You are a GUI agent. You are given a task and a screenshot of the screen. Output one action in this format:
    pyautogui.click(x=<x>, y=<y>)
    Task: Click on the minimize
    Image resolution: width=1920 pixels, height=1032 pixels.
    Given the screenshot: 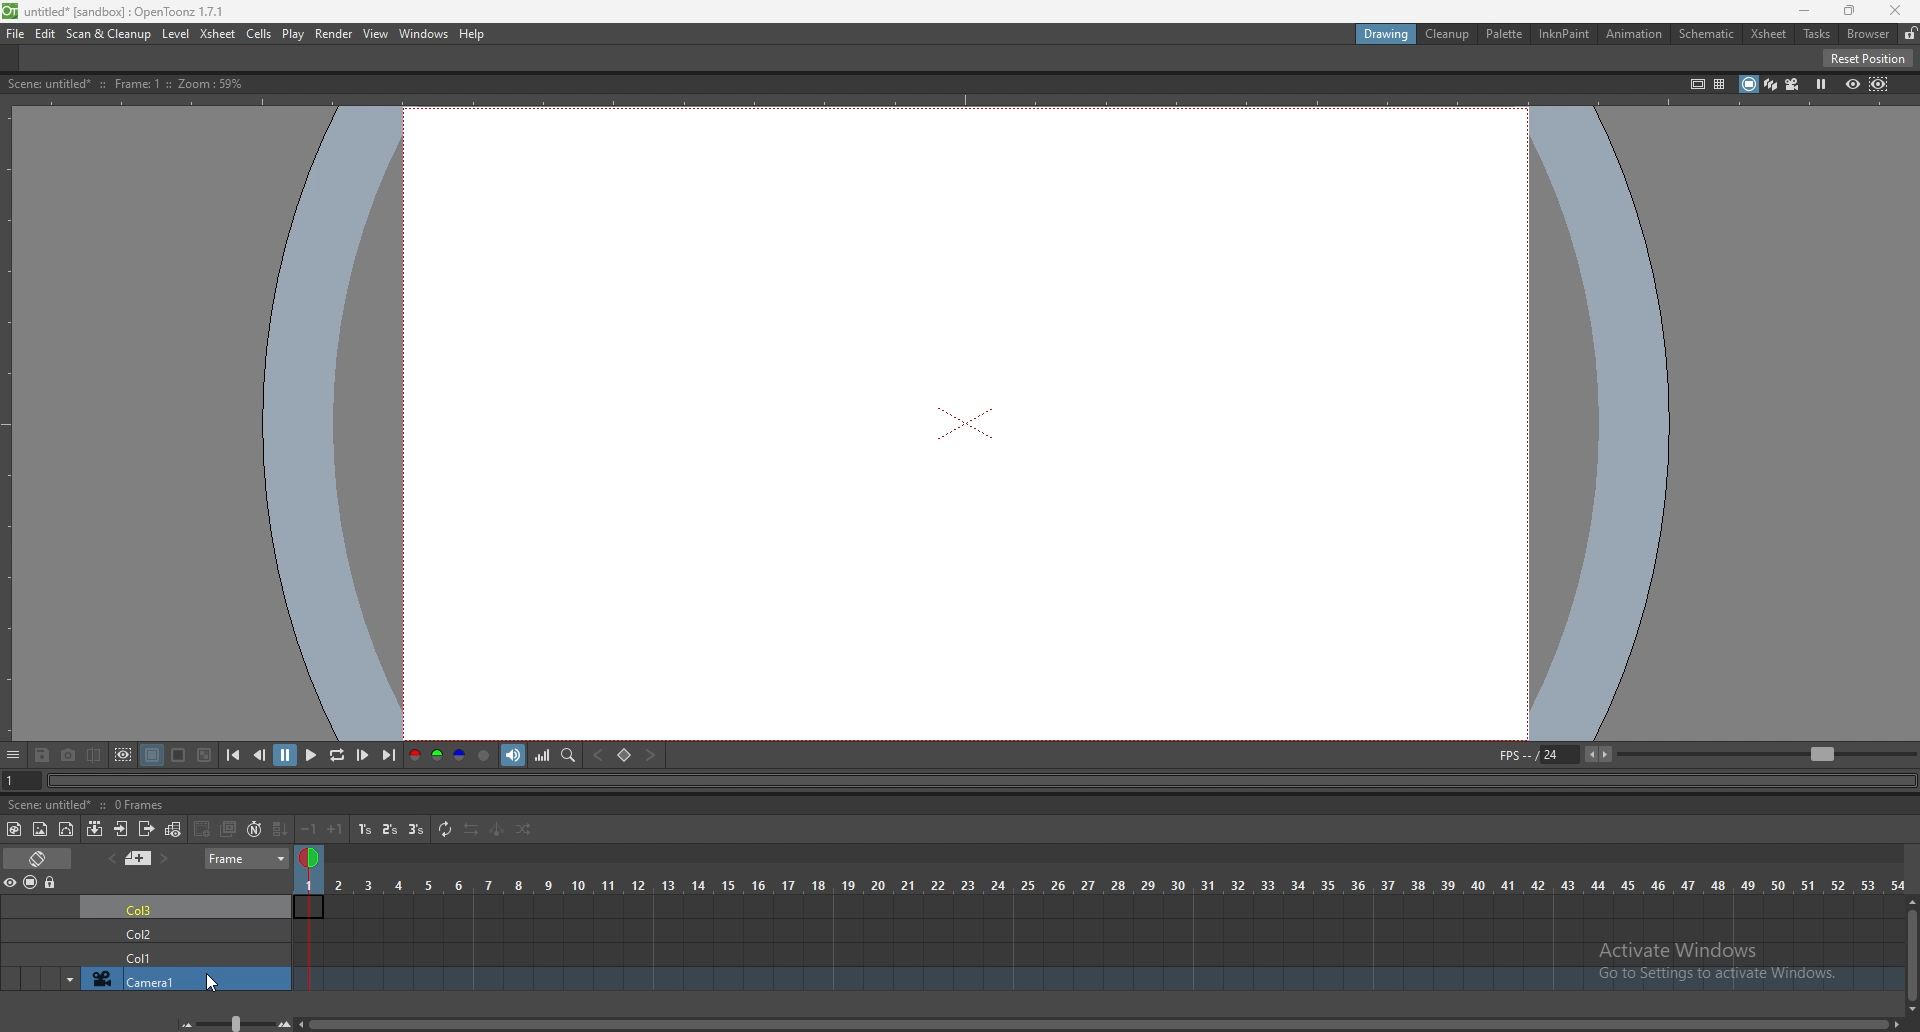 What is the action you would take?
    pyautogui.click(x=1804, y=10)
    